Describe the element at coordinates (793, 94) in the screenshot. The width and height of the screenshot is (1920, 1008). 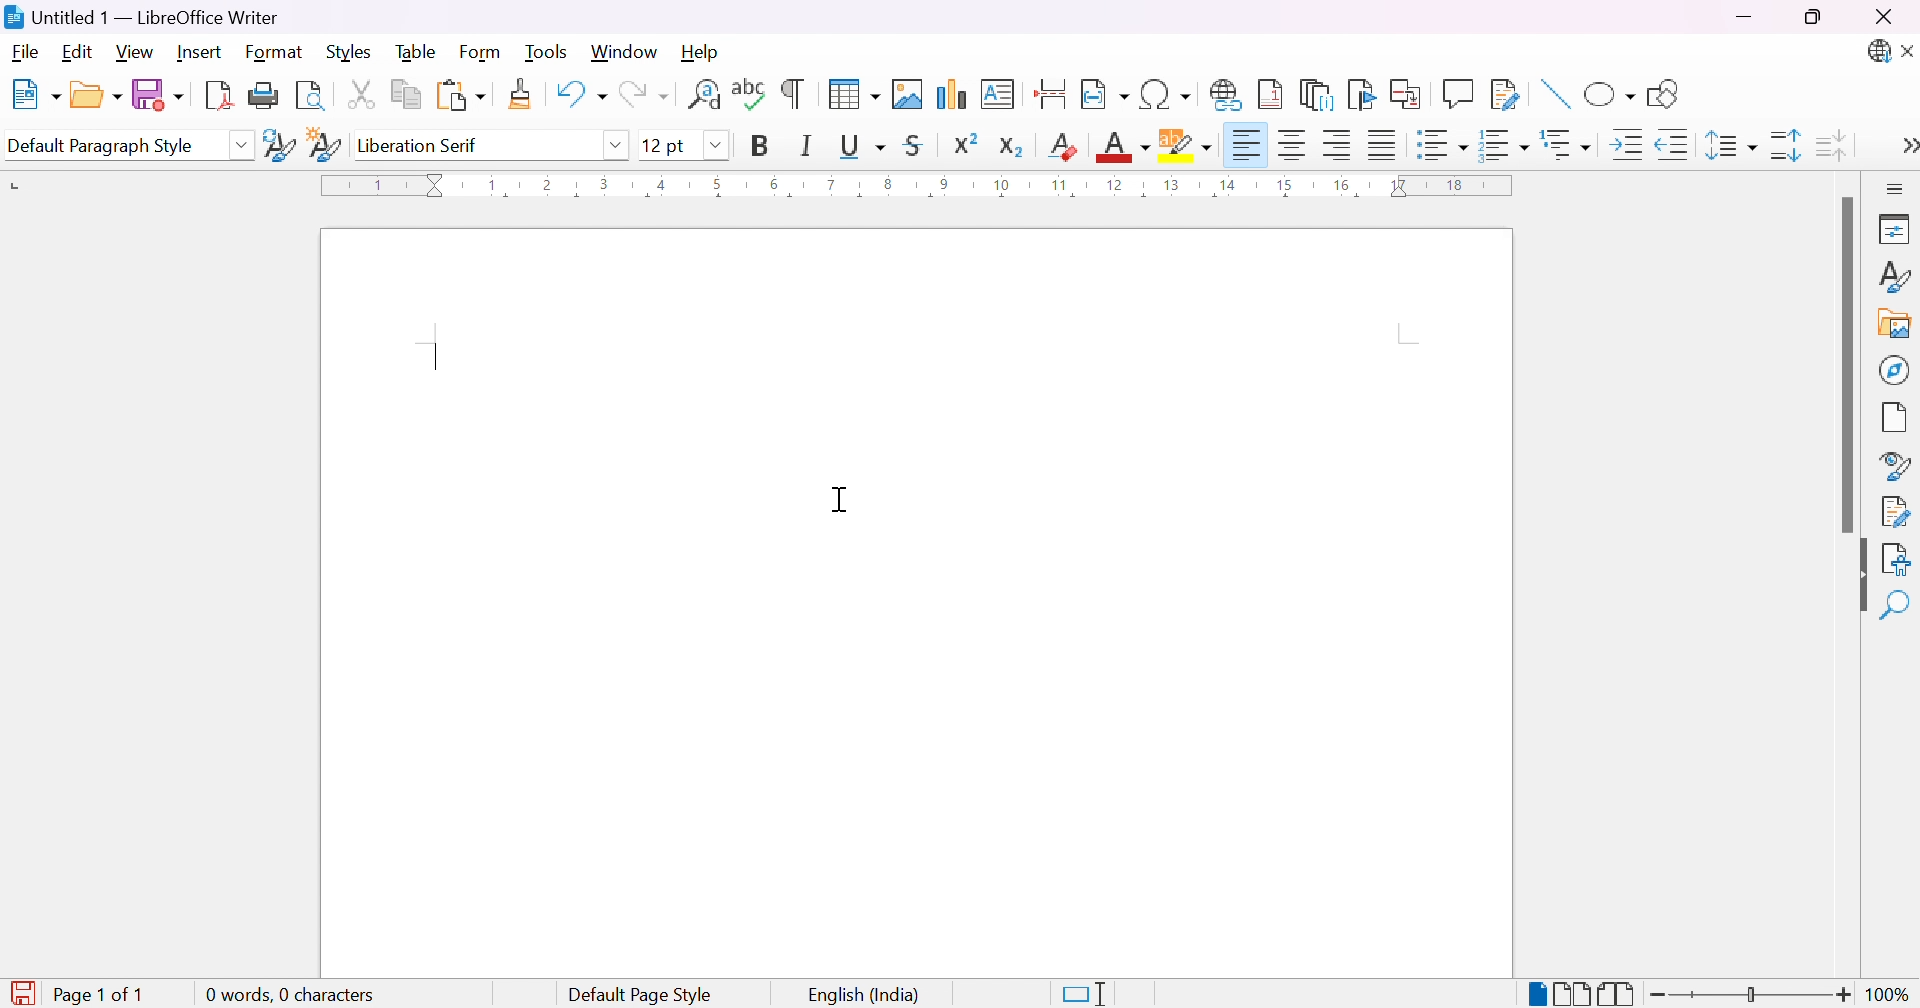
I see `` at that location.